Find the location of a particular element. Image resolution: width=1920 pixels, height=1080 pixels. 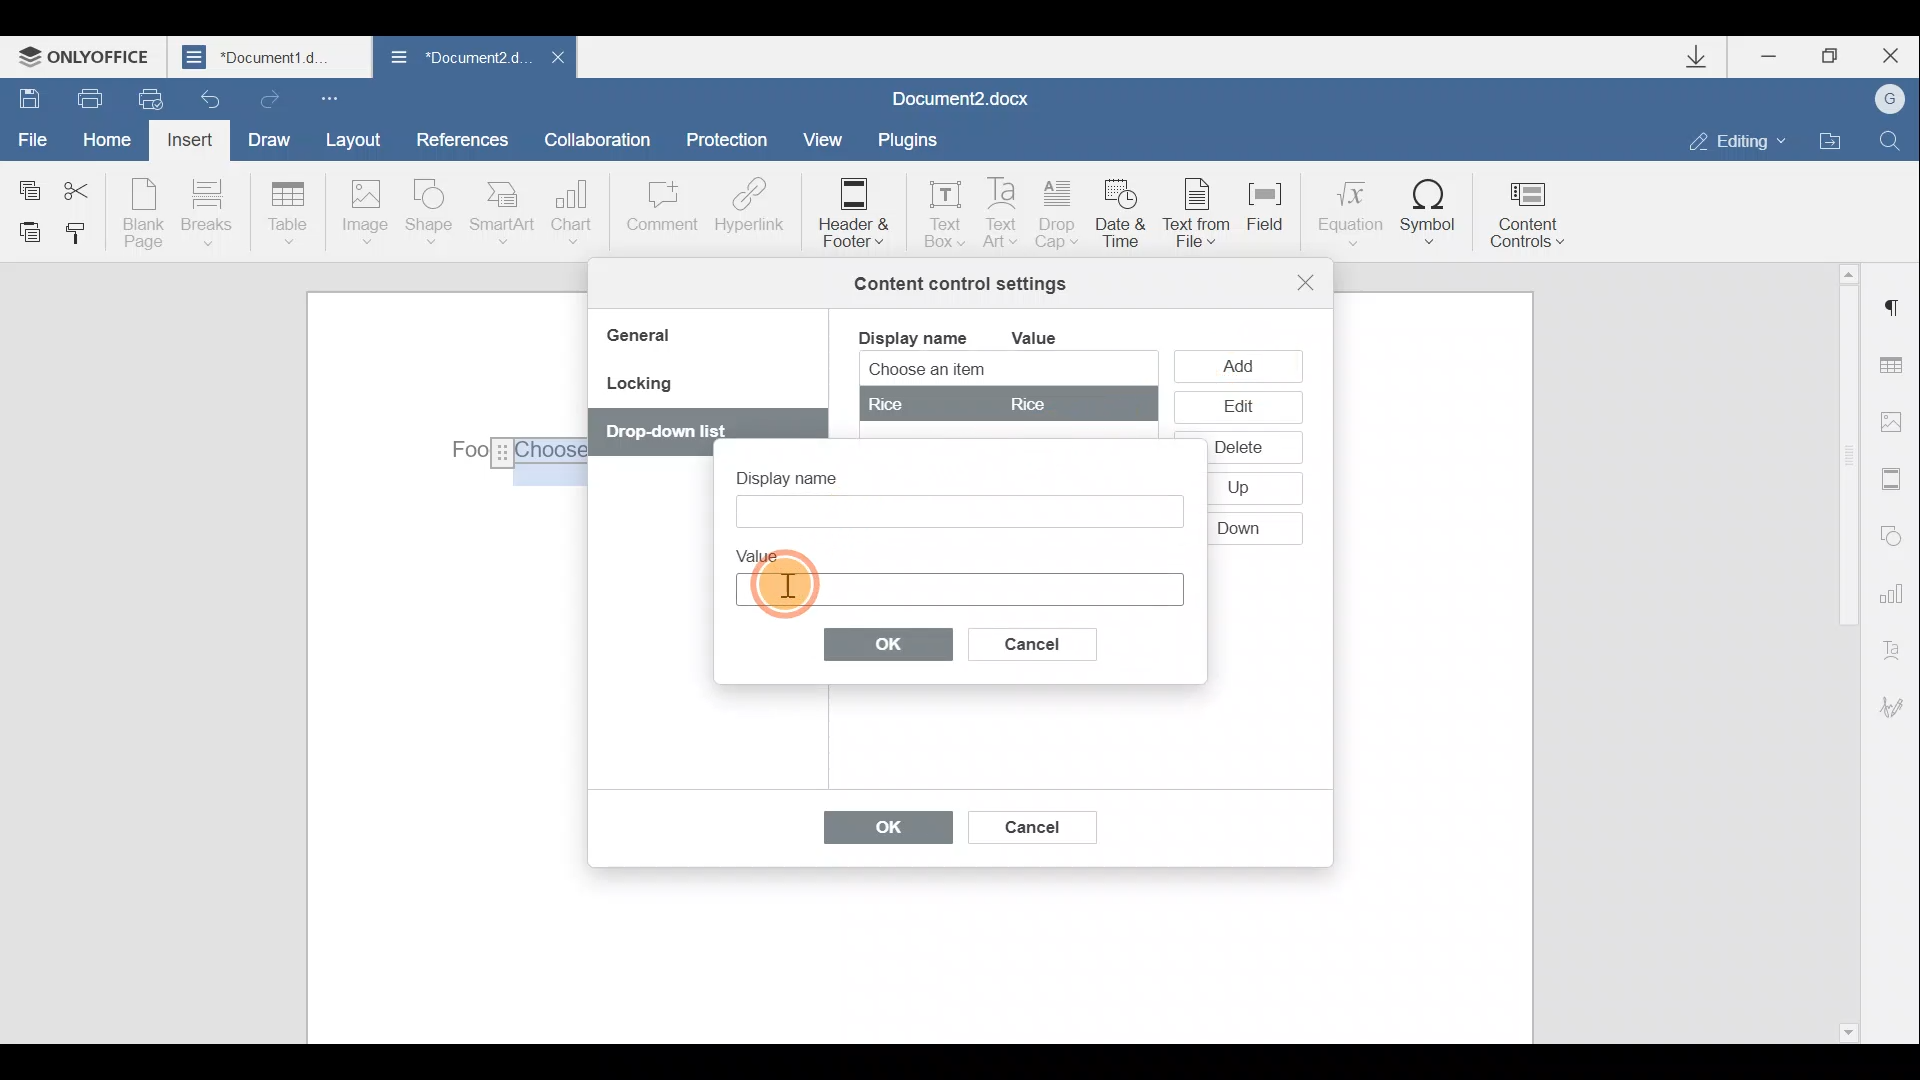

Table settings is located at coordinates (1897, 368).